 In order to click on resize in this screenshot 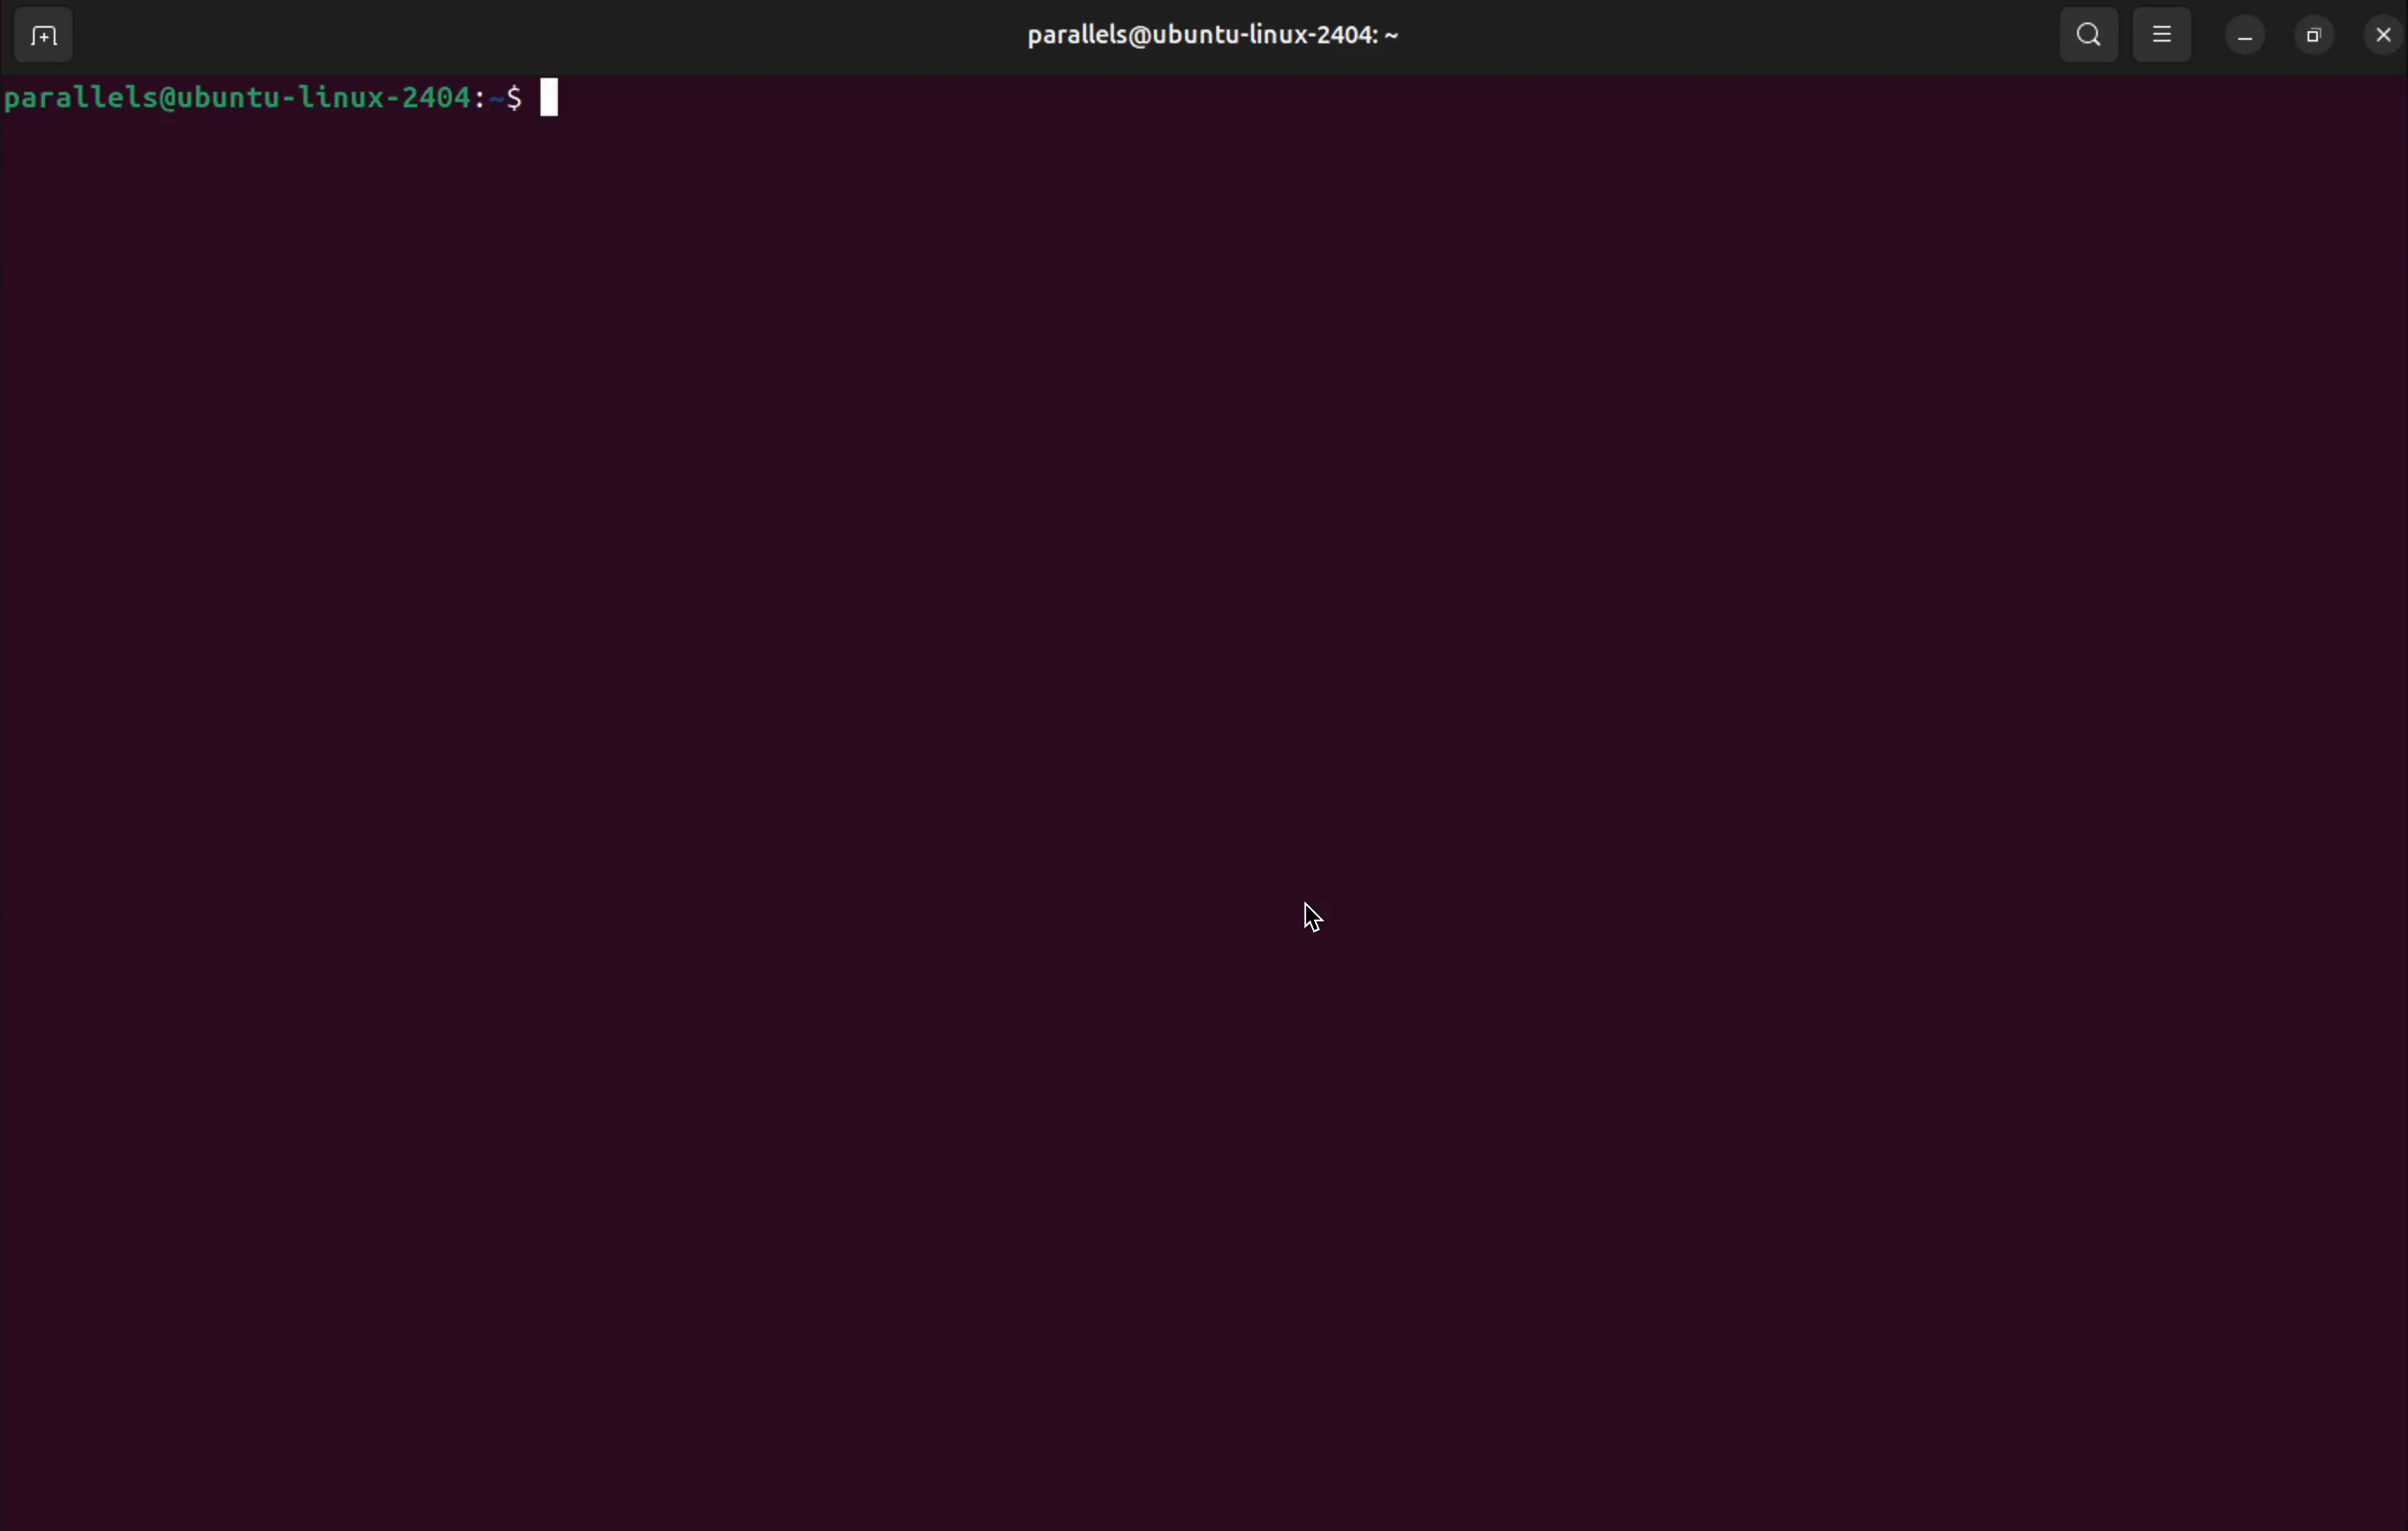, I will do `click(2320, 36)`.